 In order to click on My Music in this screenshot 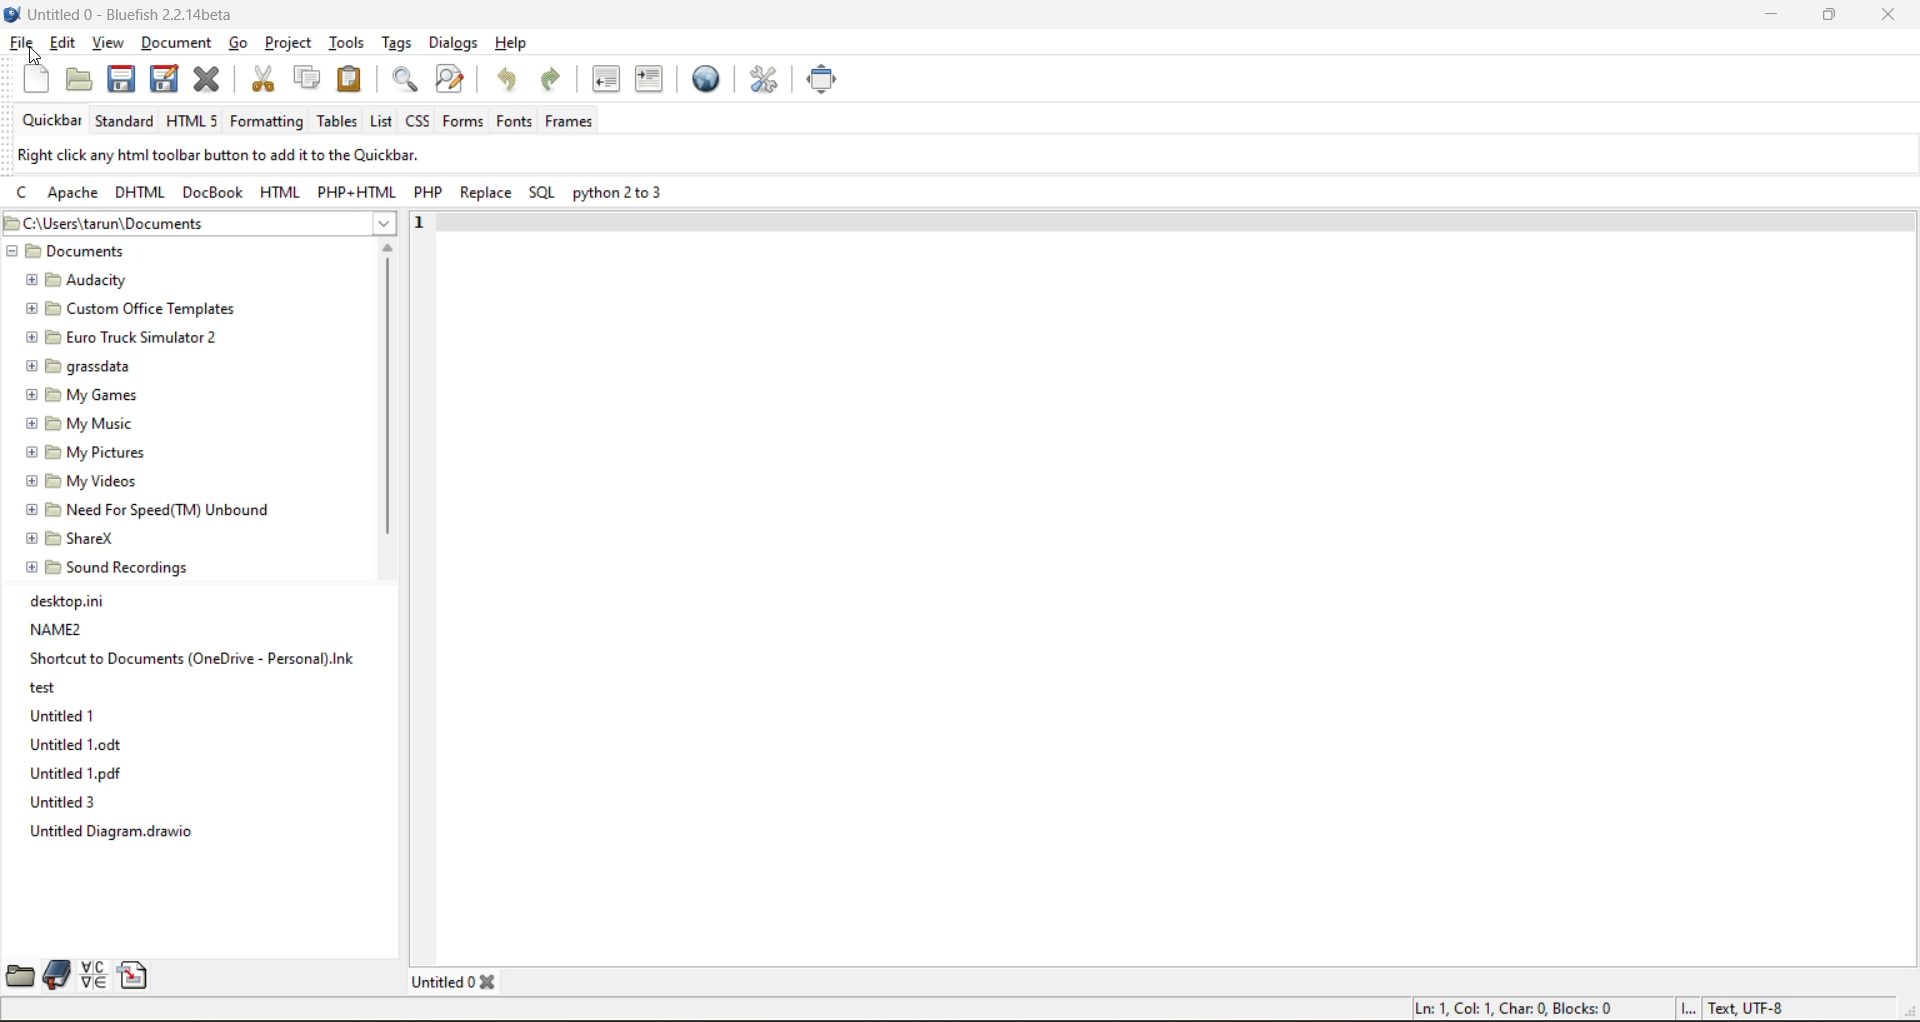, I will do `click(85, 424)`.